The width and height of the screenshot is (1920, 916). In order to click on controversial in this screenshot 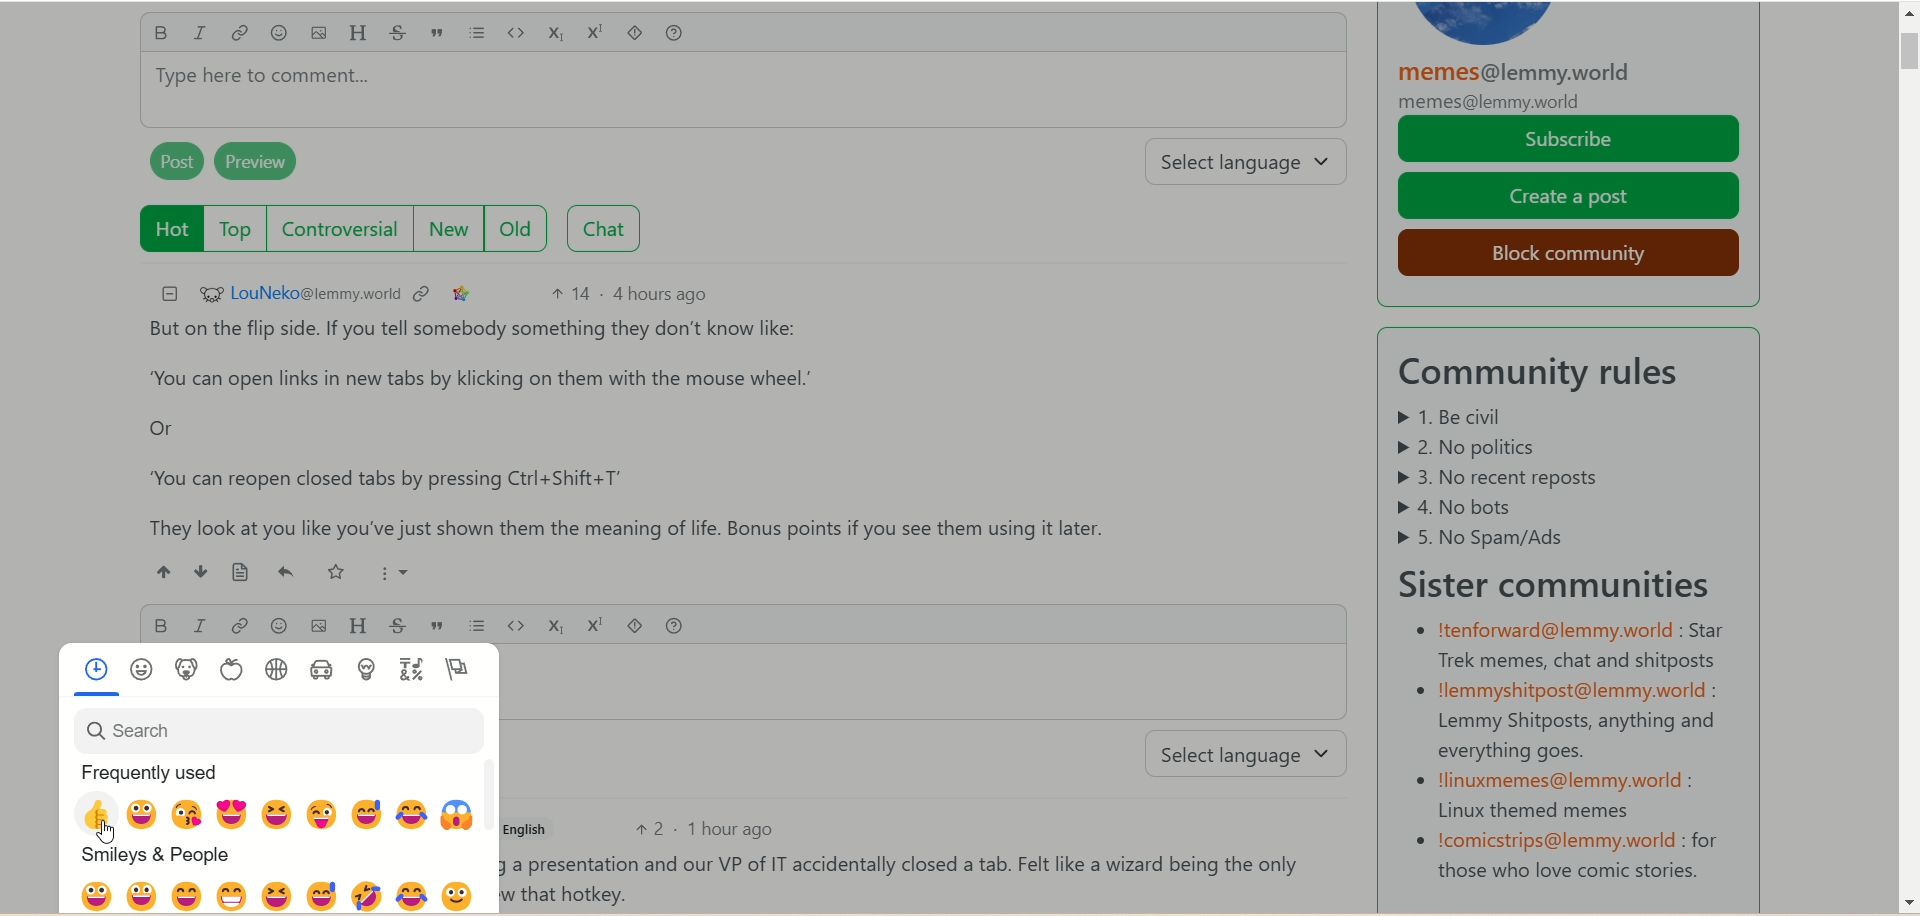, I will do `click(345, 229)`.